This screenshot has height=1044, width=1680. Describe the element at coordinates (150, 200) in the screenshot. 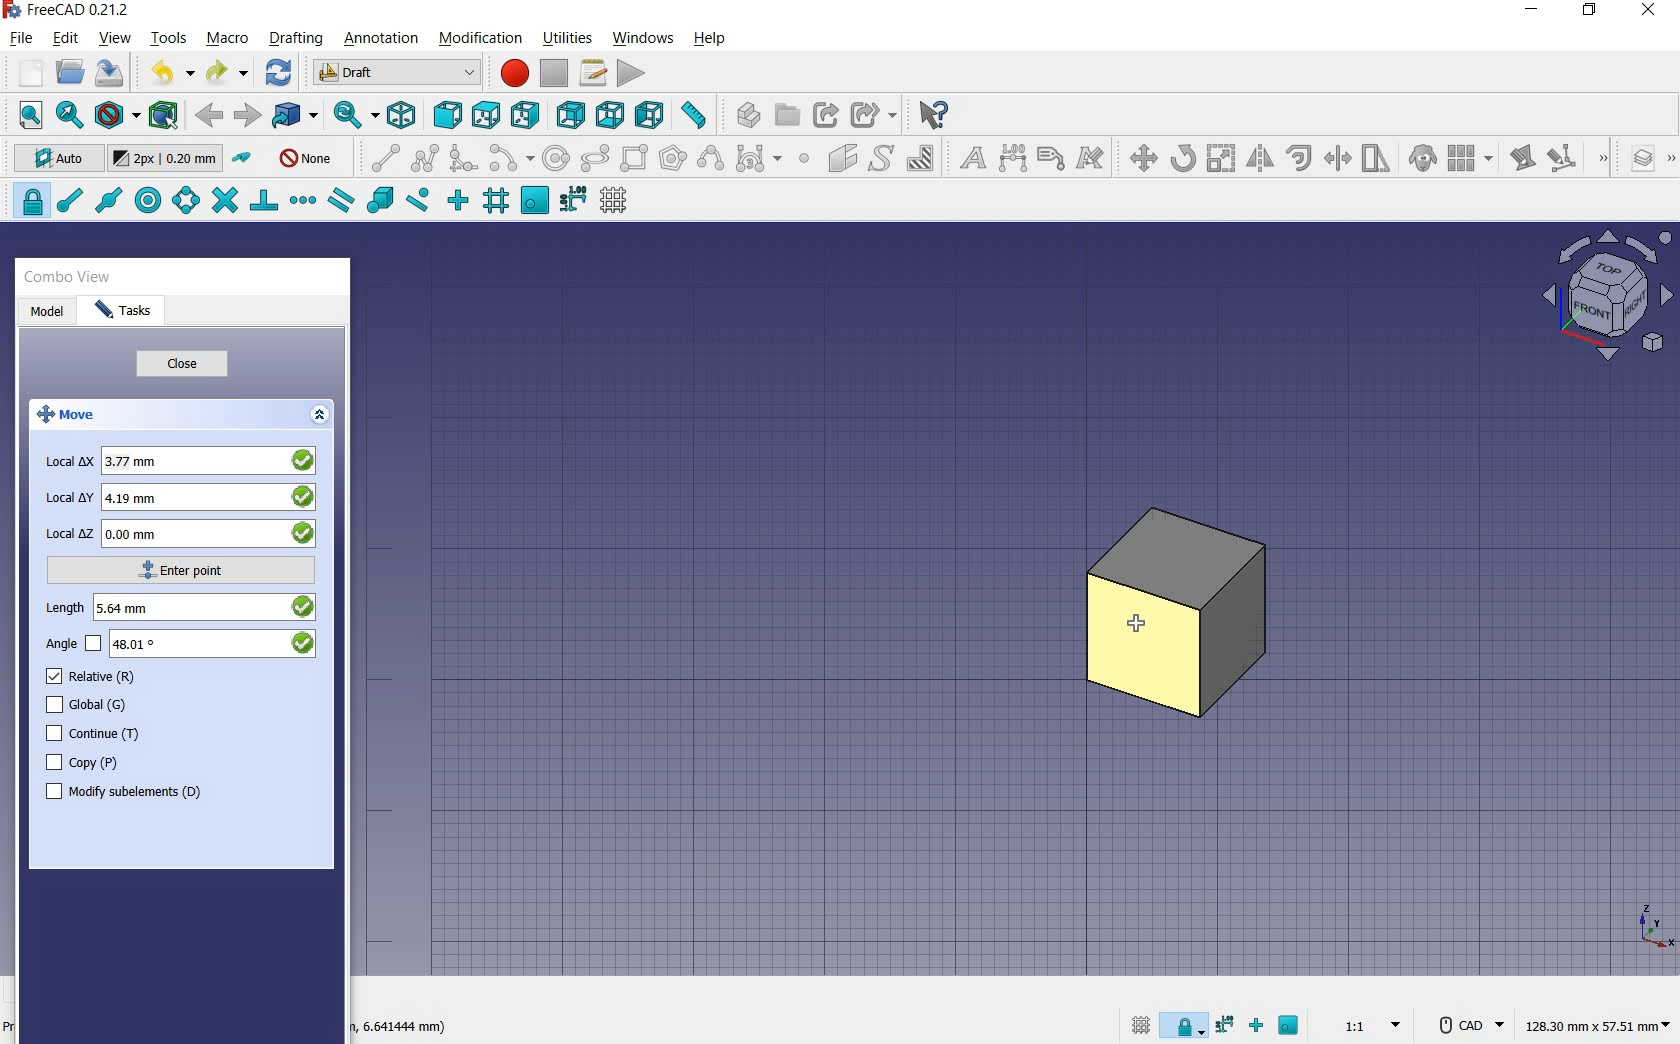

I see `snap center` at that location.